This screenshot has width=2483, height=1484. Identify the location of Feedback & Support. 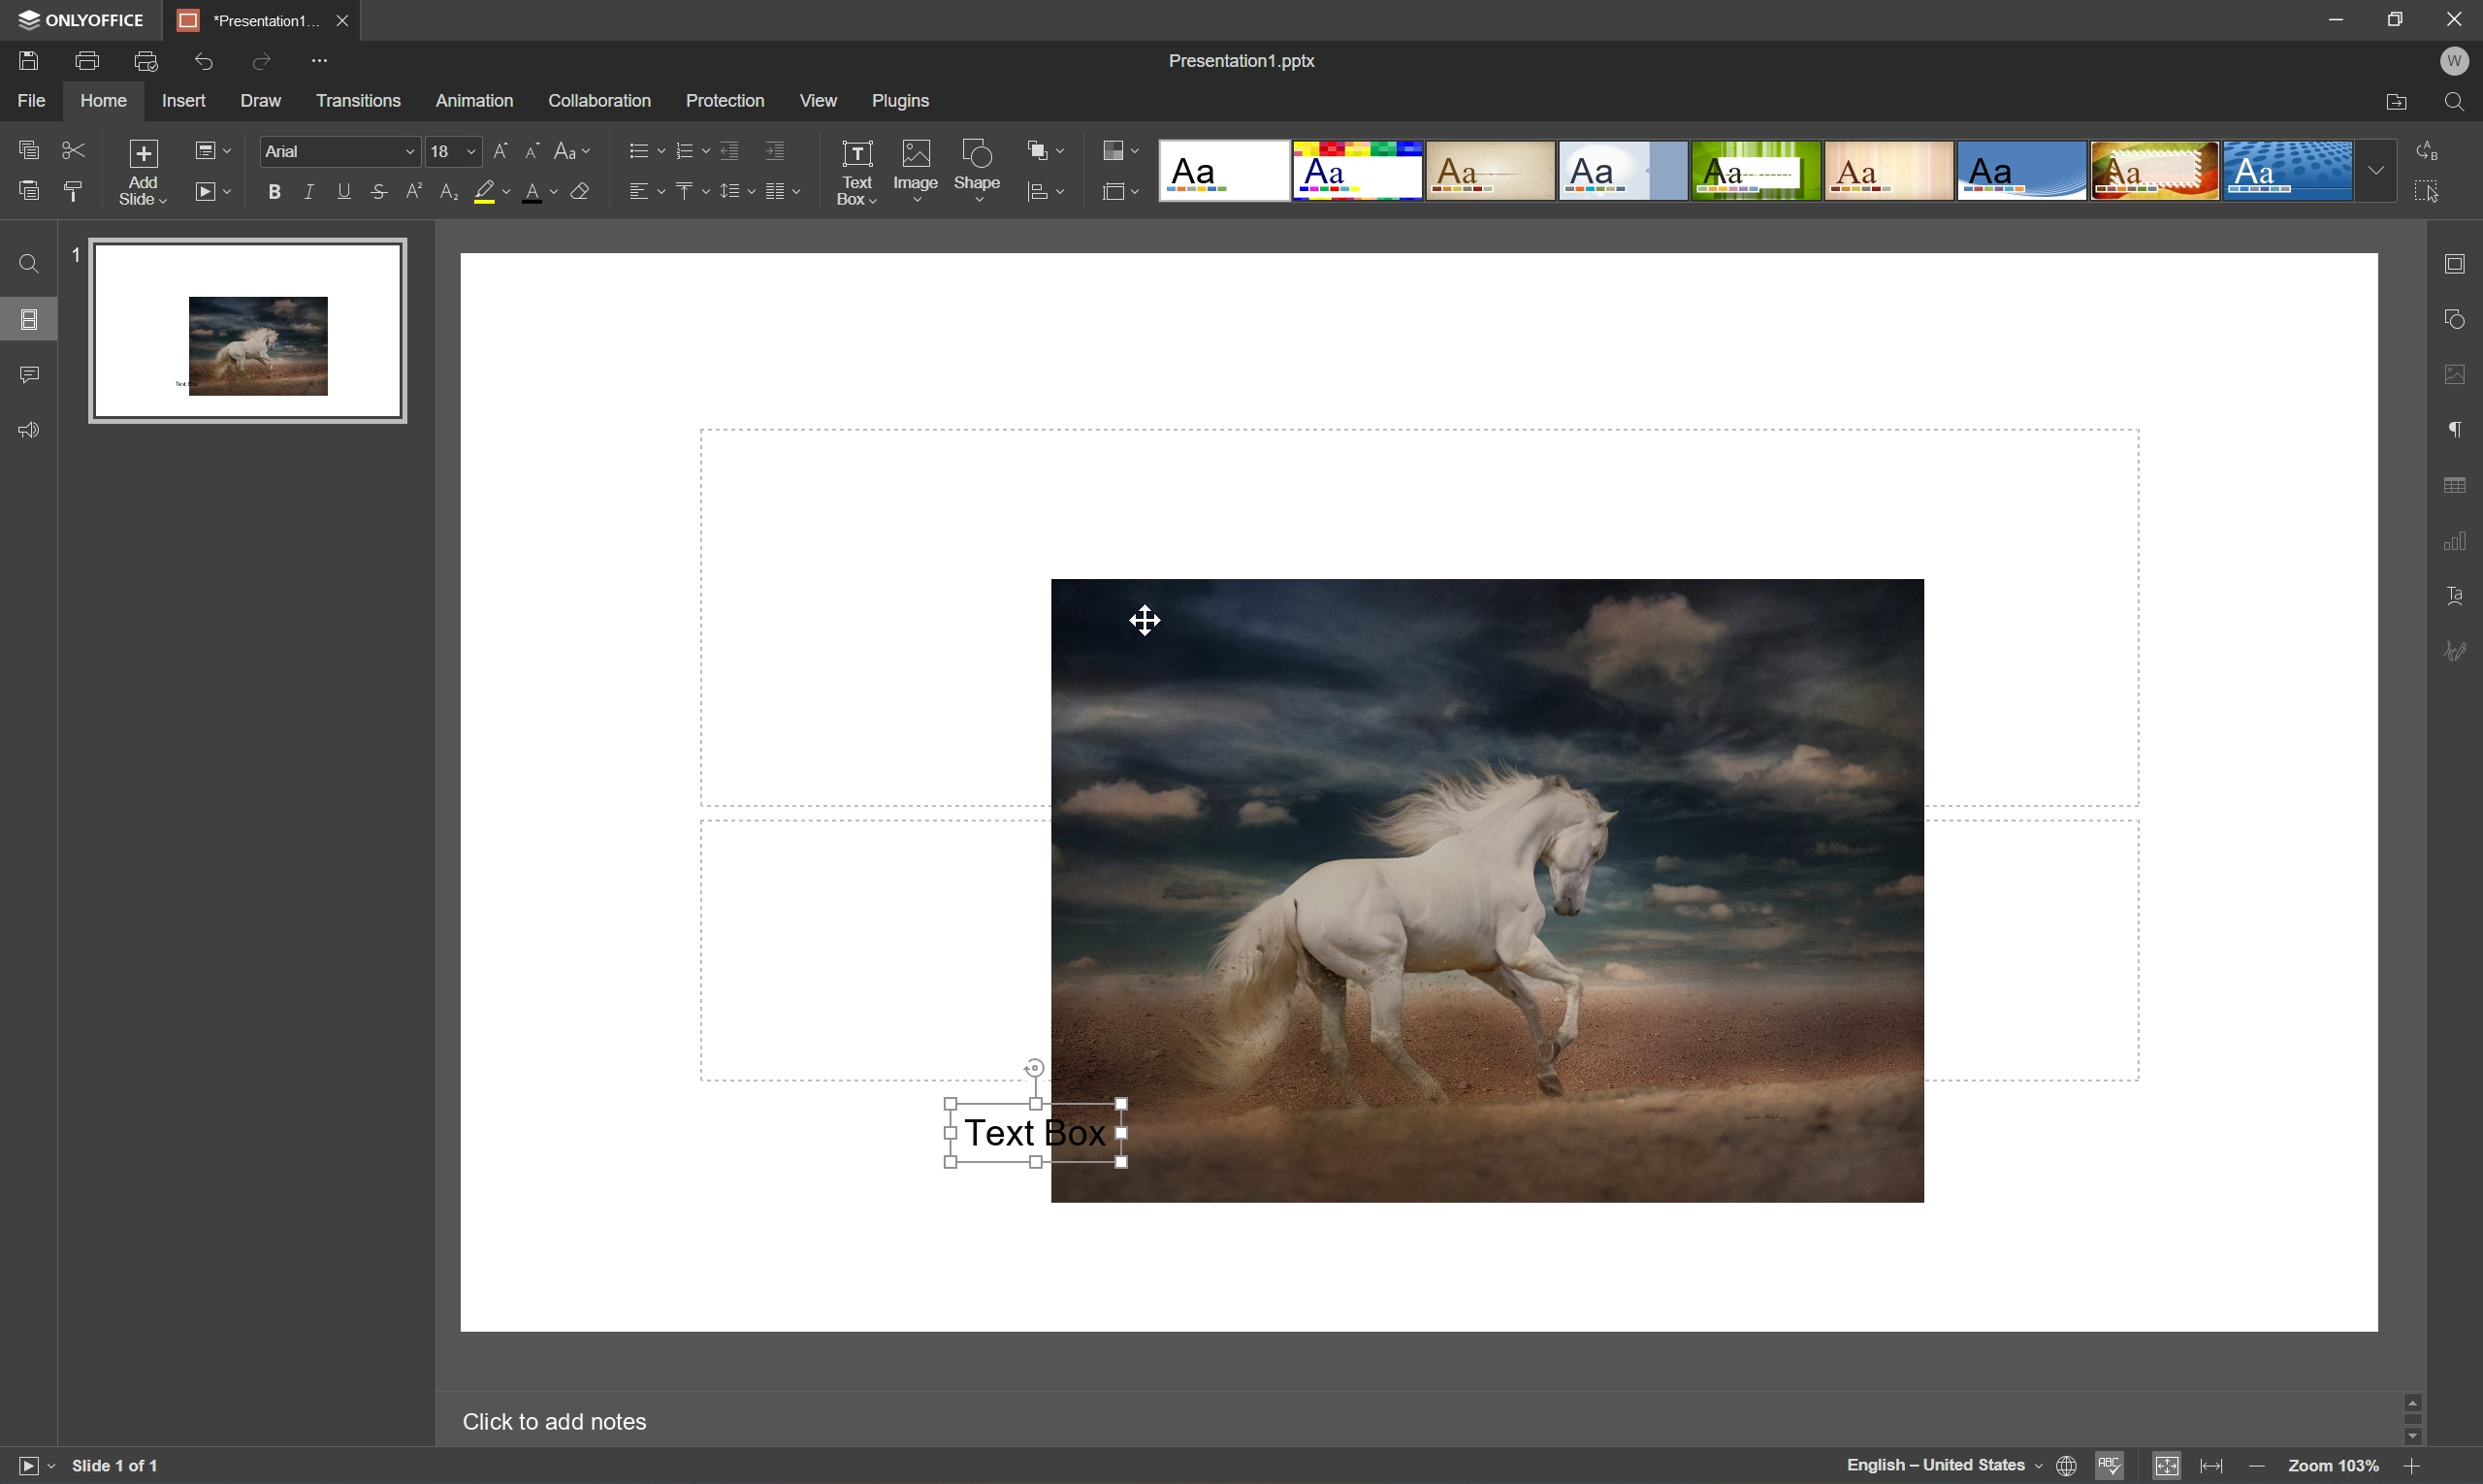
(31, 431).